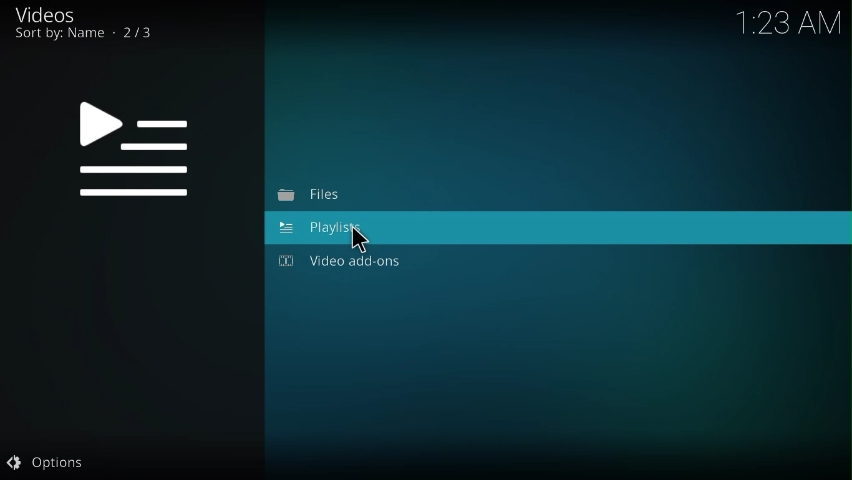 The width and height of the screenshot is (852, 480). What do you see at coordinates (324, 229) in the screenshot?
I see `playlists` at bounding box center [324, 229].